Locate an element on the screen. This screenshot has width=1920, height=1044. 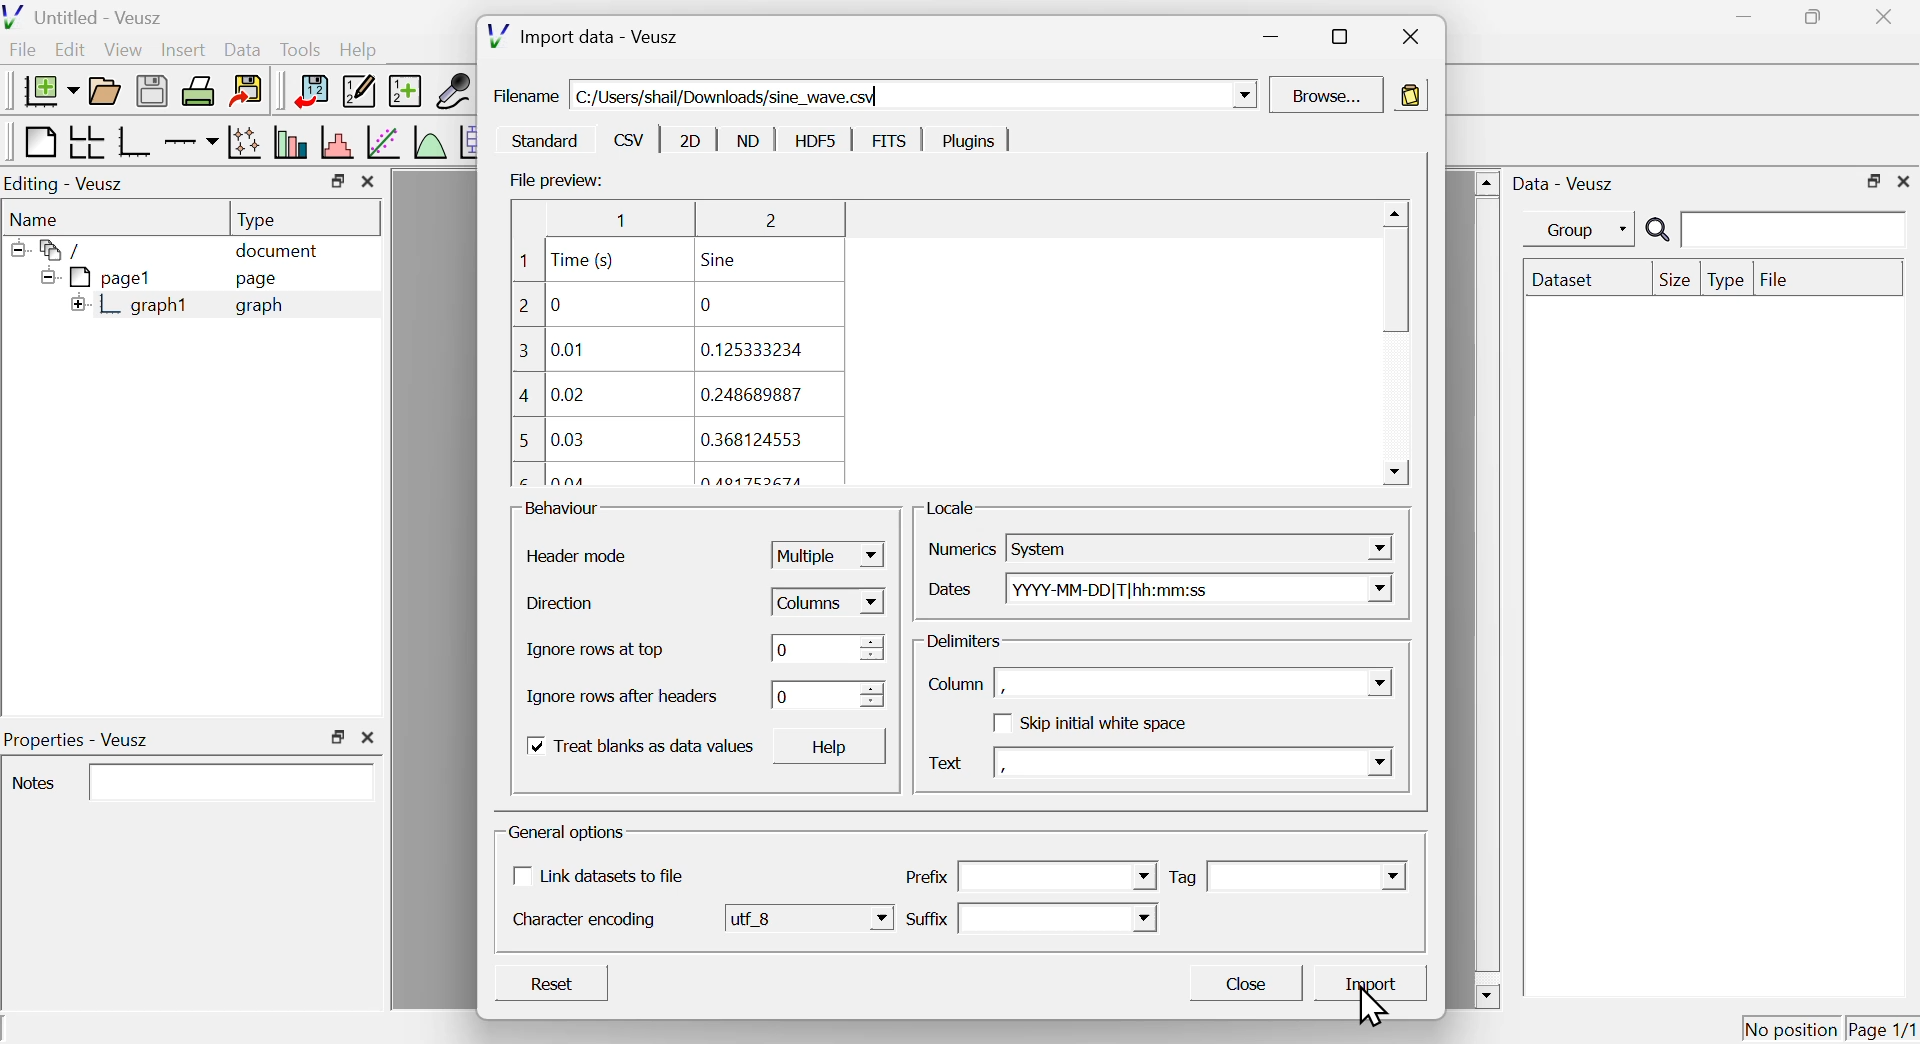
Direction is located at coordinates (561, 607).